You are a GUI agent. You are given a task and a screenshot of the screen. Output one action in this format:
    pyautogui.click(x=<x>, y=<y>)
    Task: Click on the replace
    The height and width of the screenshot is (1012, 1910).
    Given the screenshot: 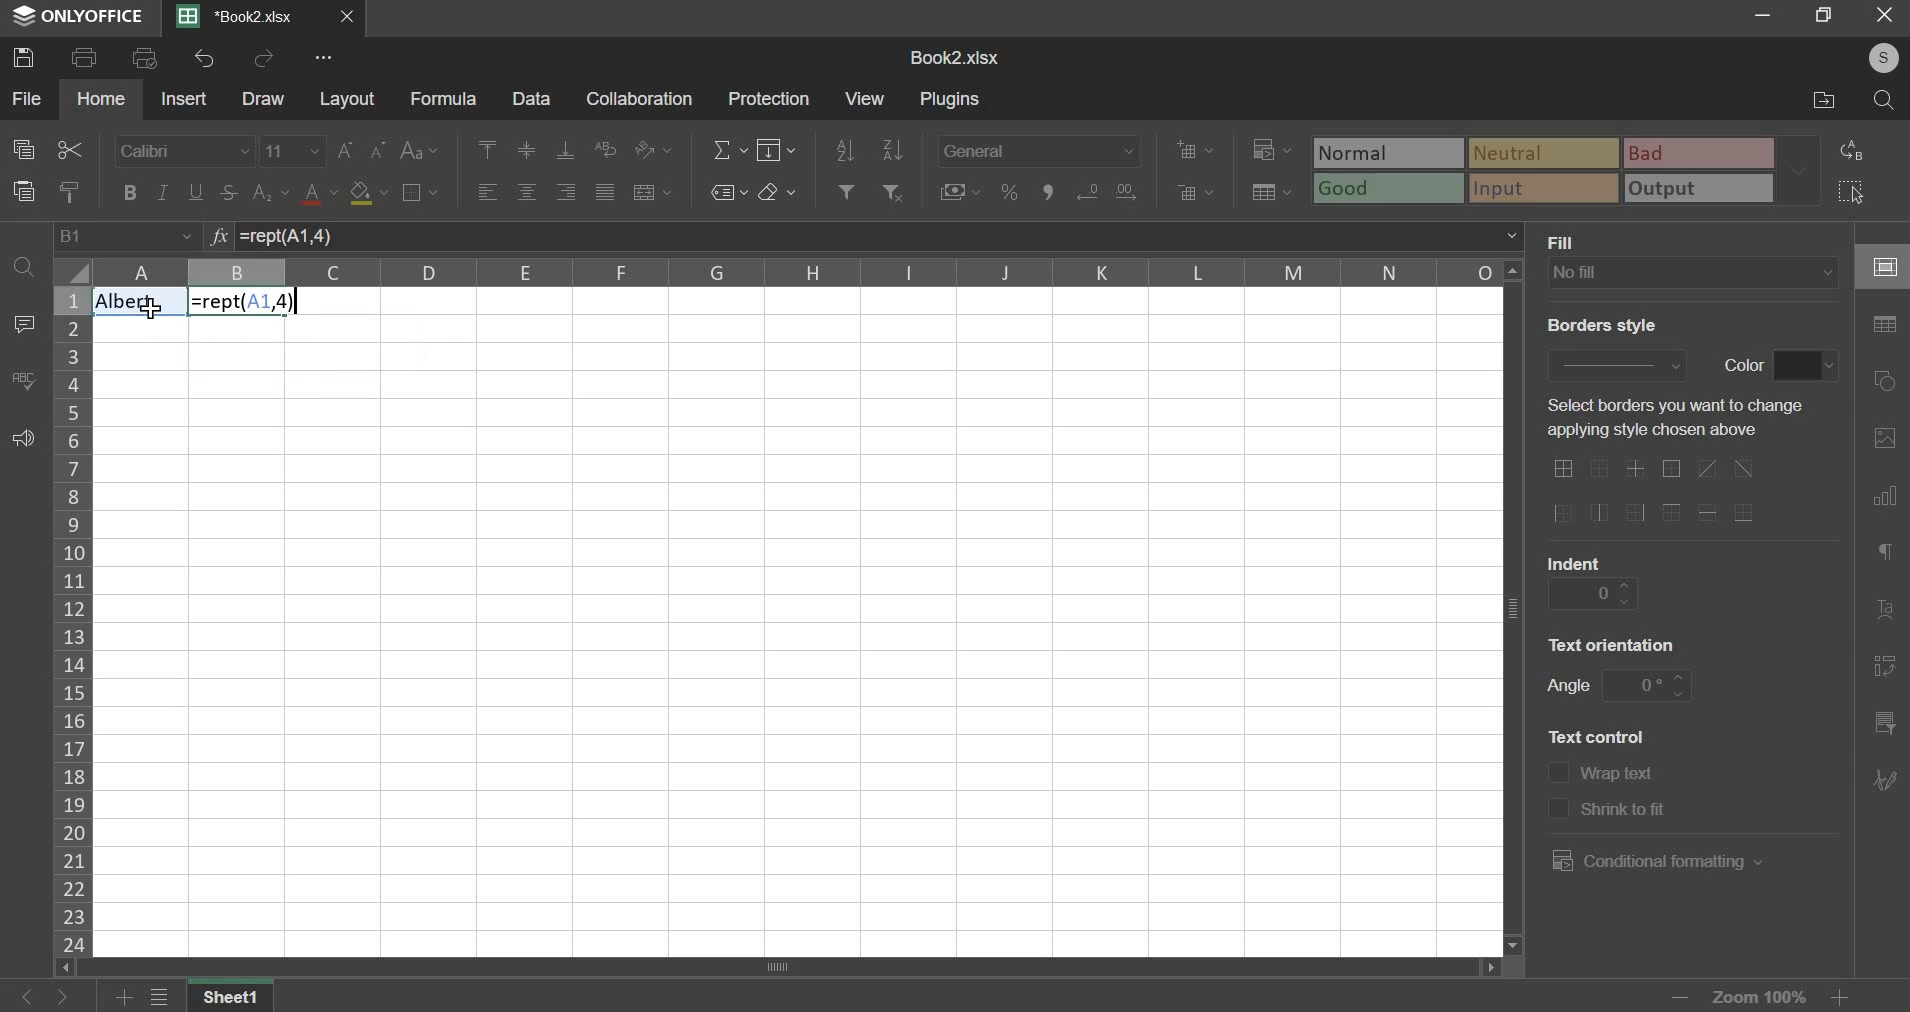 What is the action you would take?
    pyautogui.click(x=1858, y=152)
    